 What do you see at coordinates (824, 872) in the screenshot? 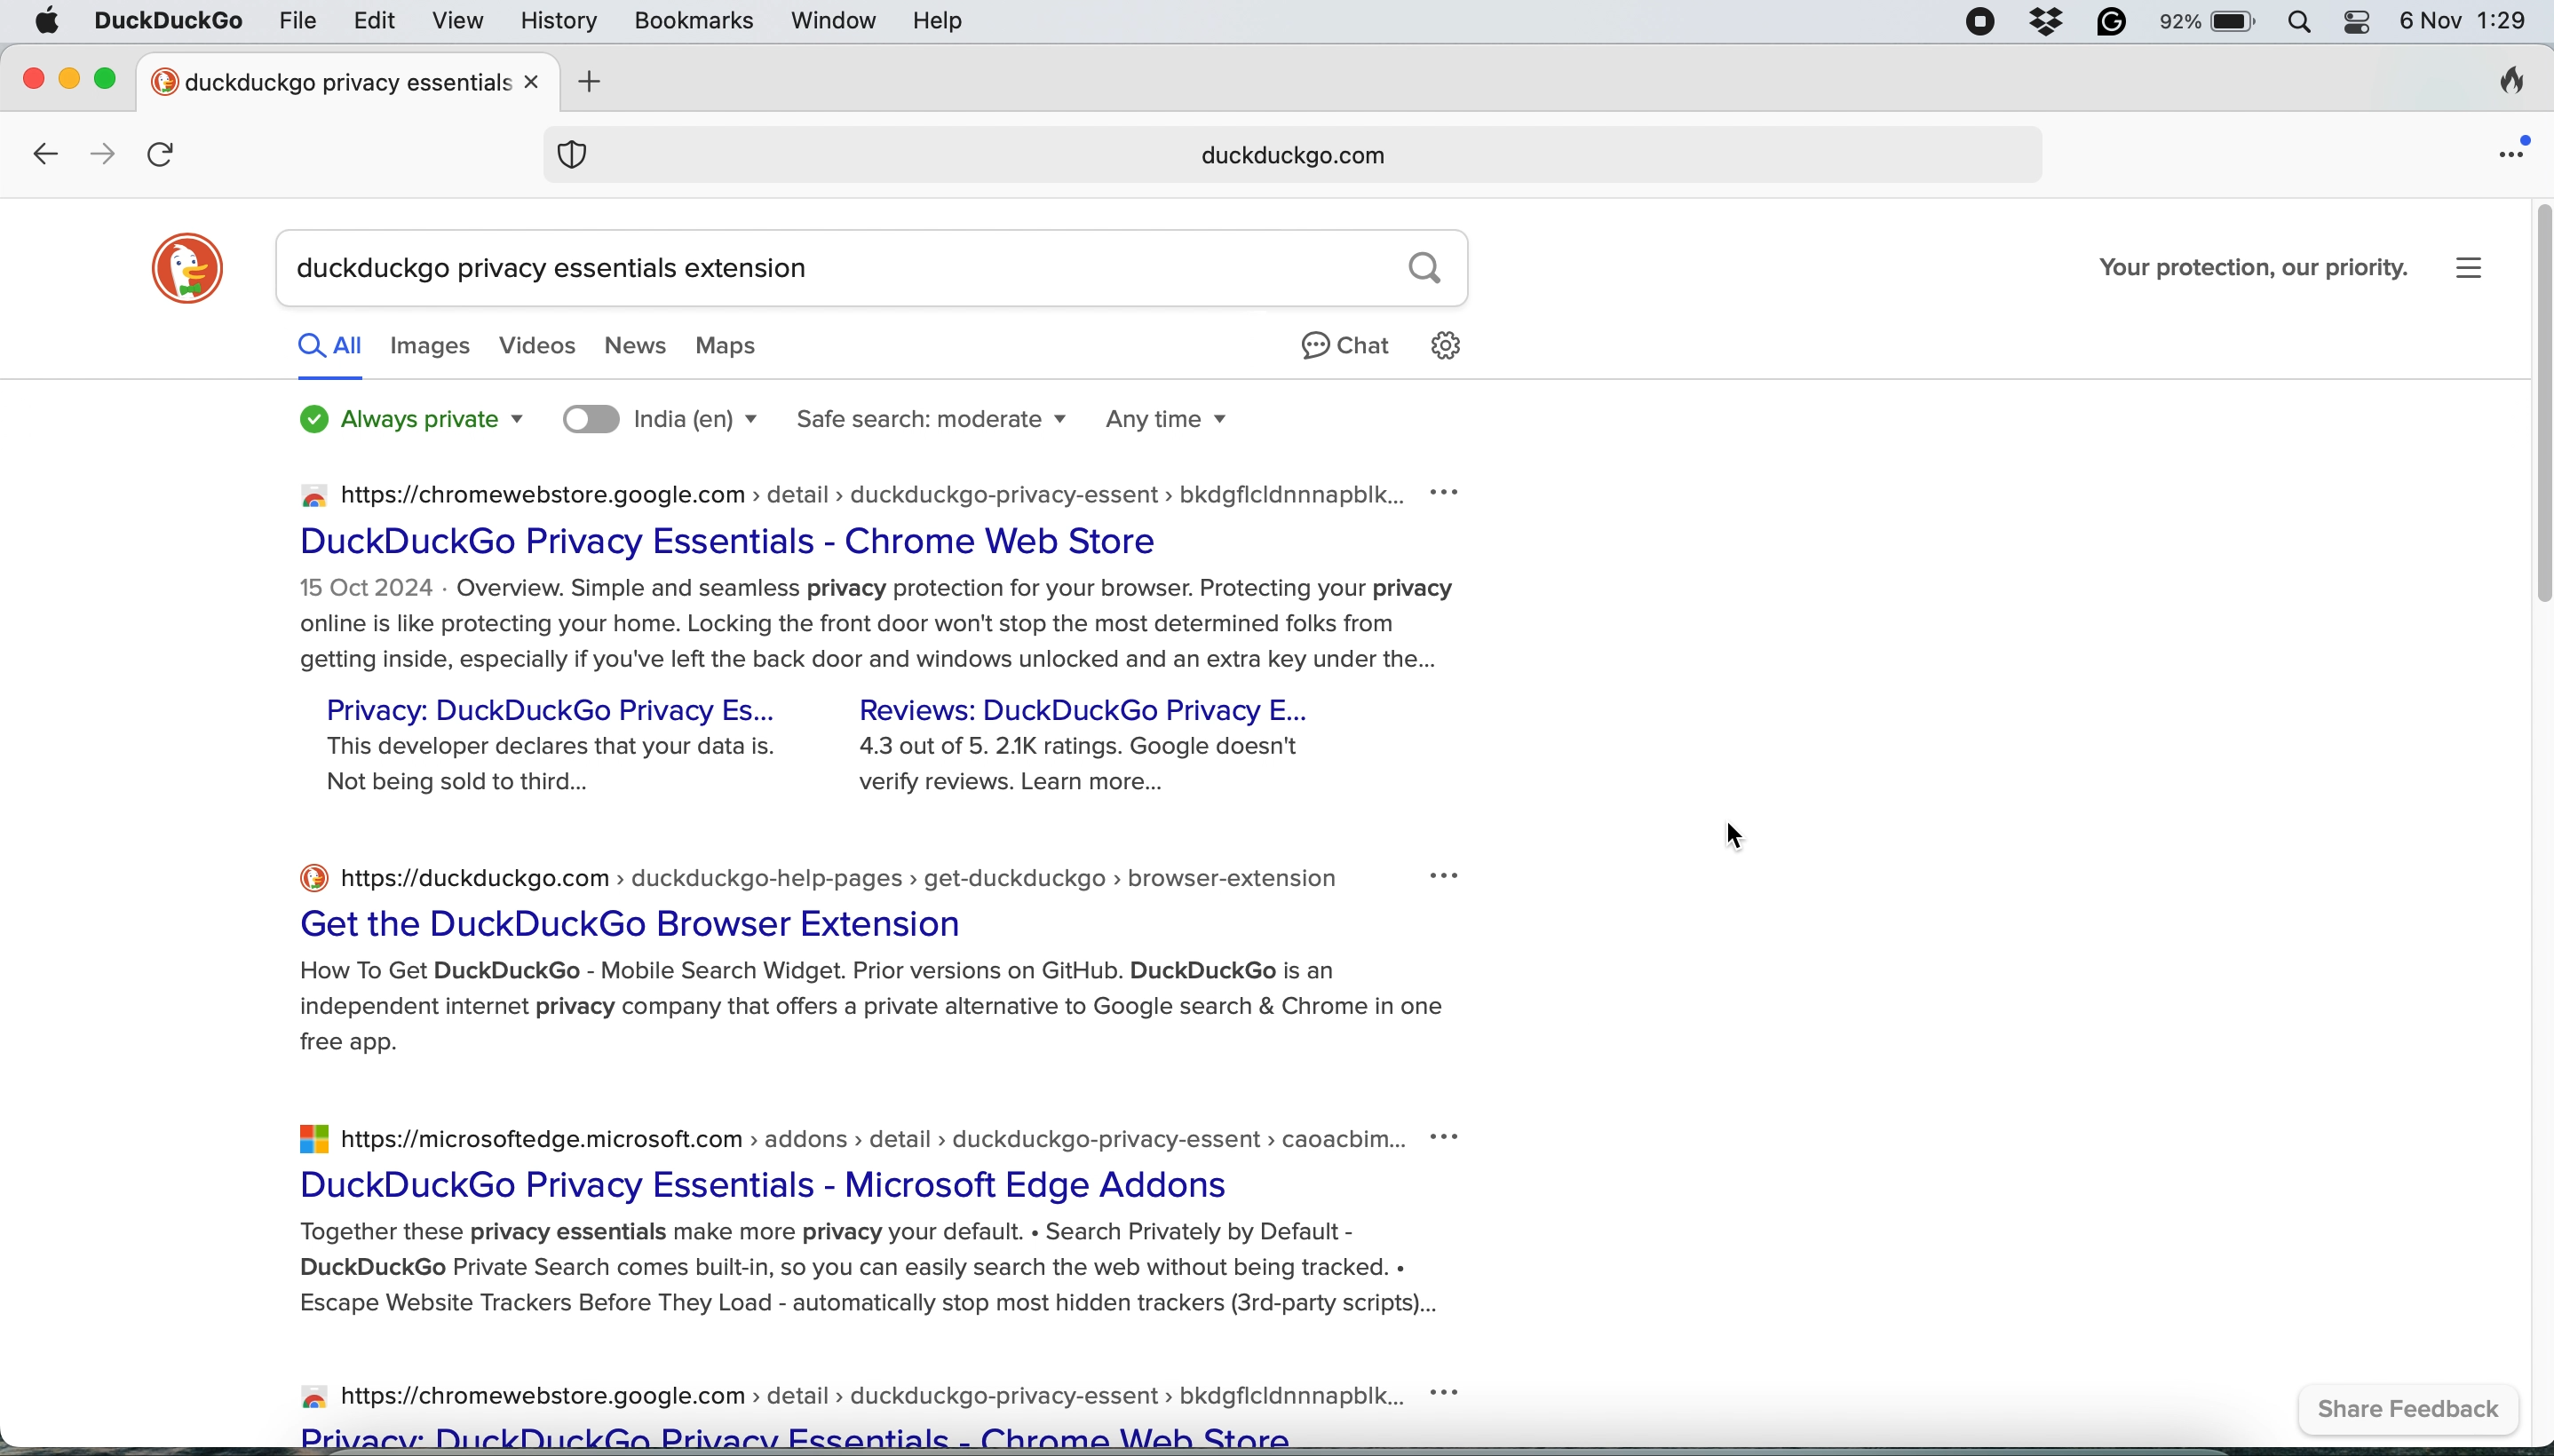
I see `~ https://duckduckgo.com :` at bounding box center [824, 872].